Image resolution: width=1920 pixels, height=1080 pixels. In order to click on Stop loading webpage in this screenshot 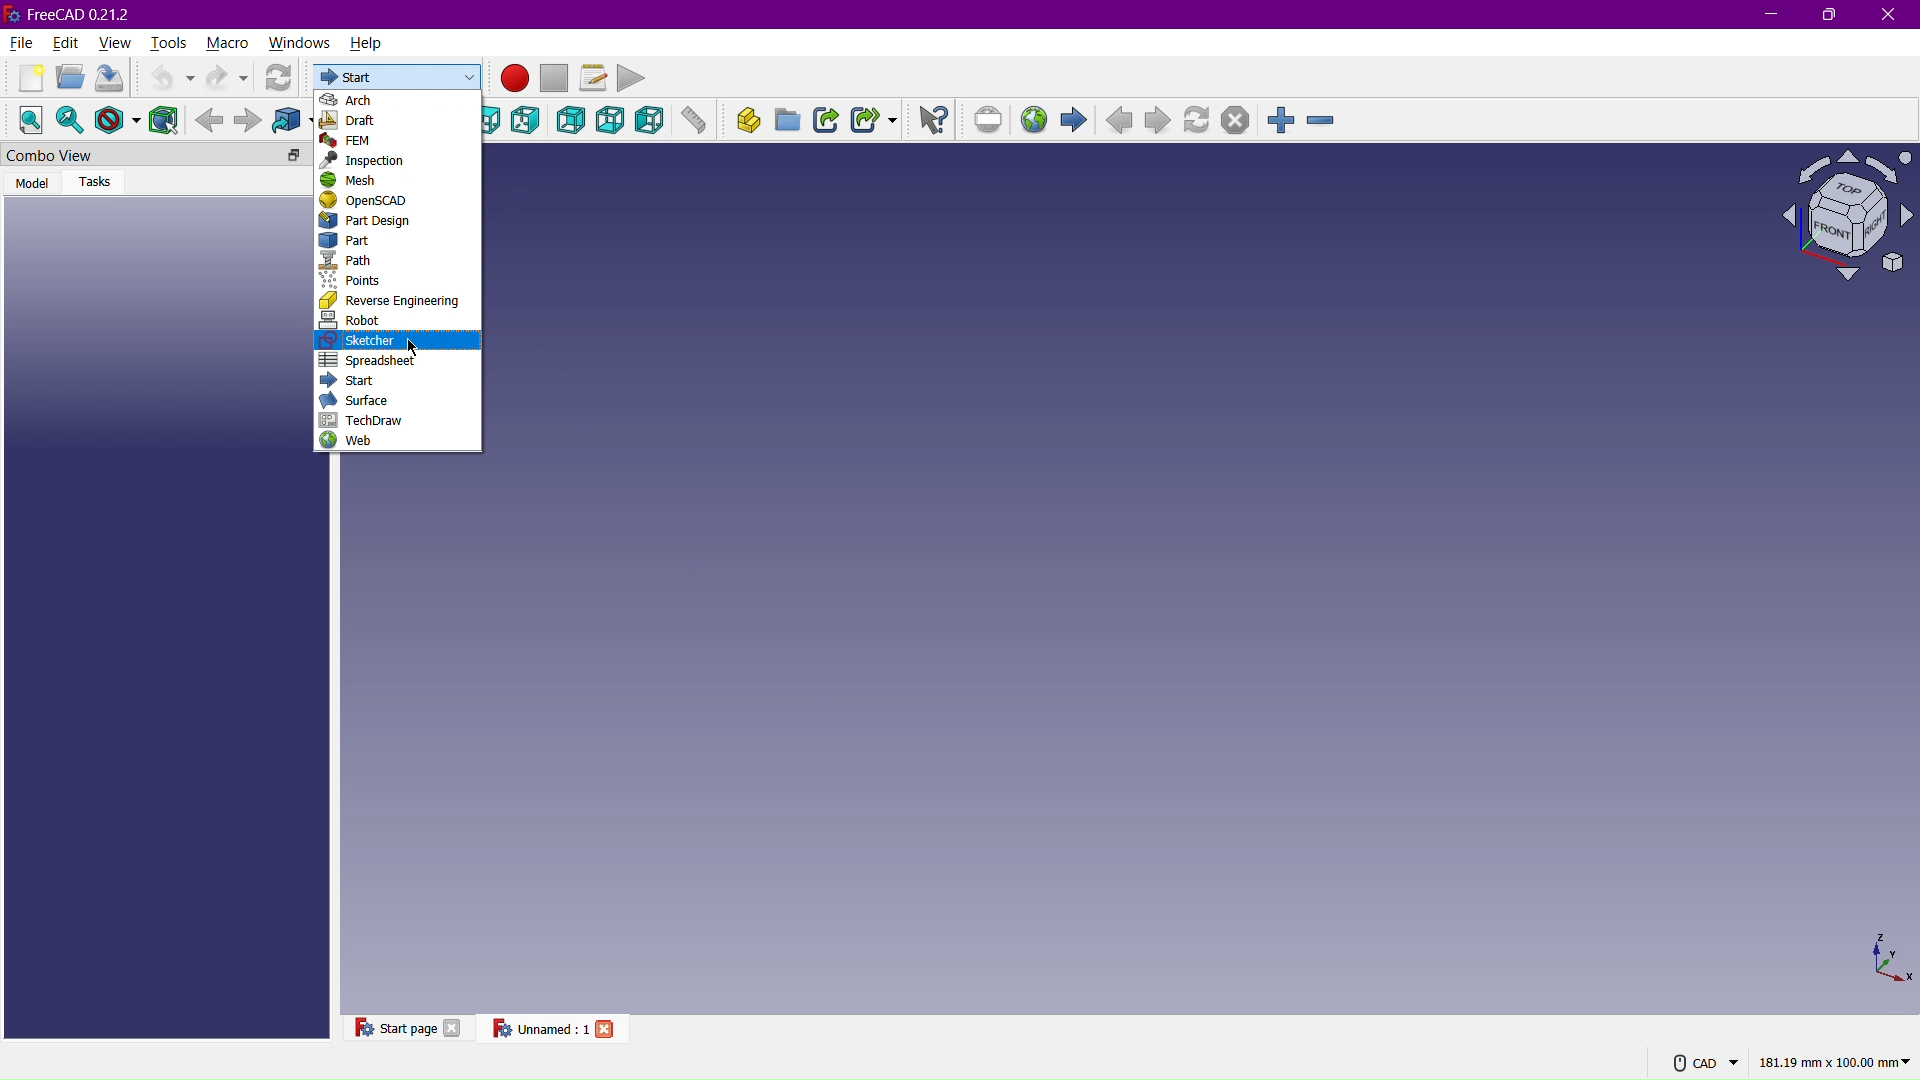, I will do `click(1239, 120)`.